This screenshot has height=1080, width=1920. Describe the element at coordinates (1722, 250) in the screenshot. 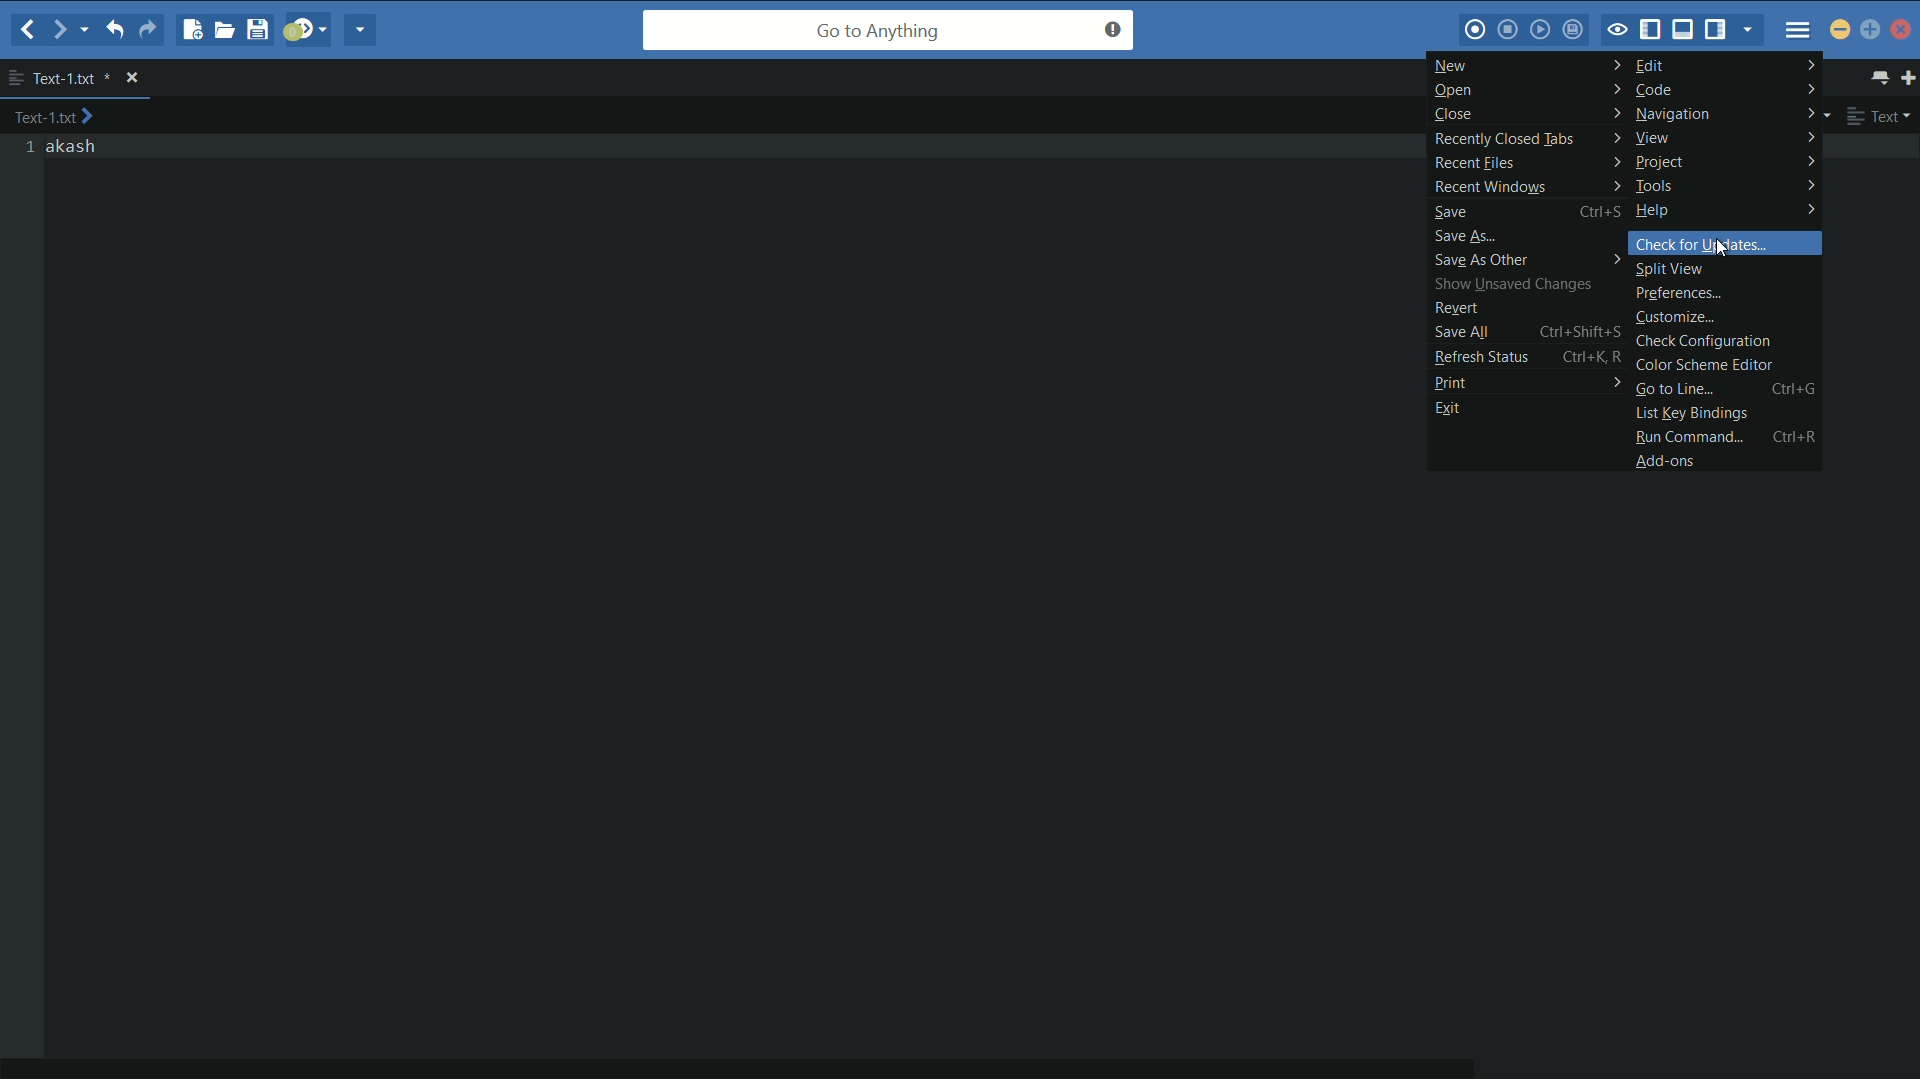

I see `cursor` at that location.